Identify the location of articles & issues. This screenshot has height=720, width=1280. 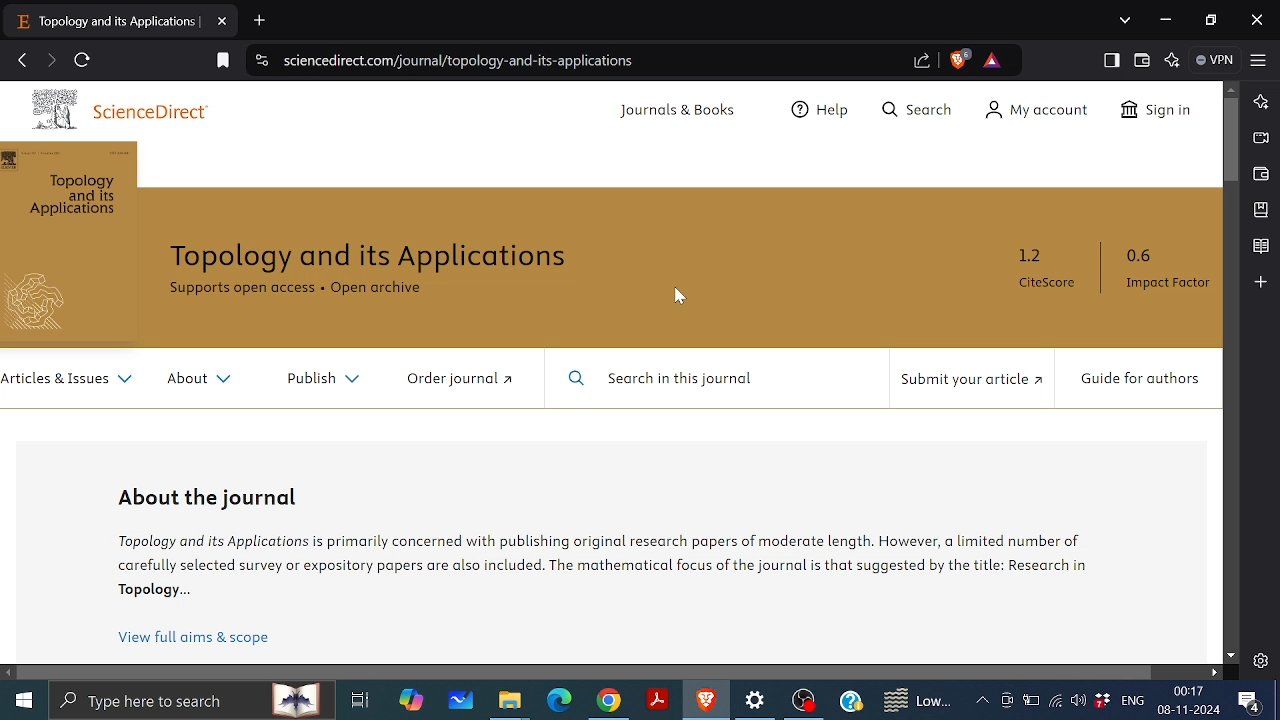
(69, 383).